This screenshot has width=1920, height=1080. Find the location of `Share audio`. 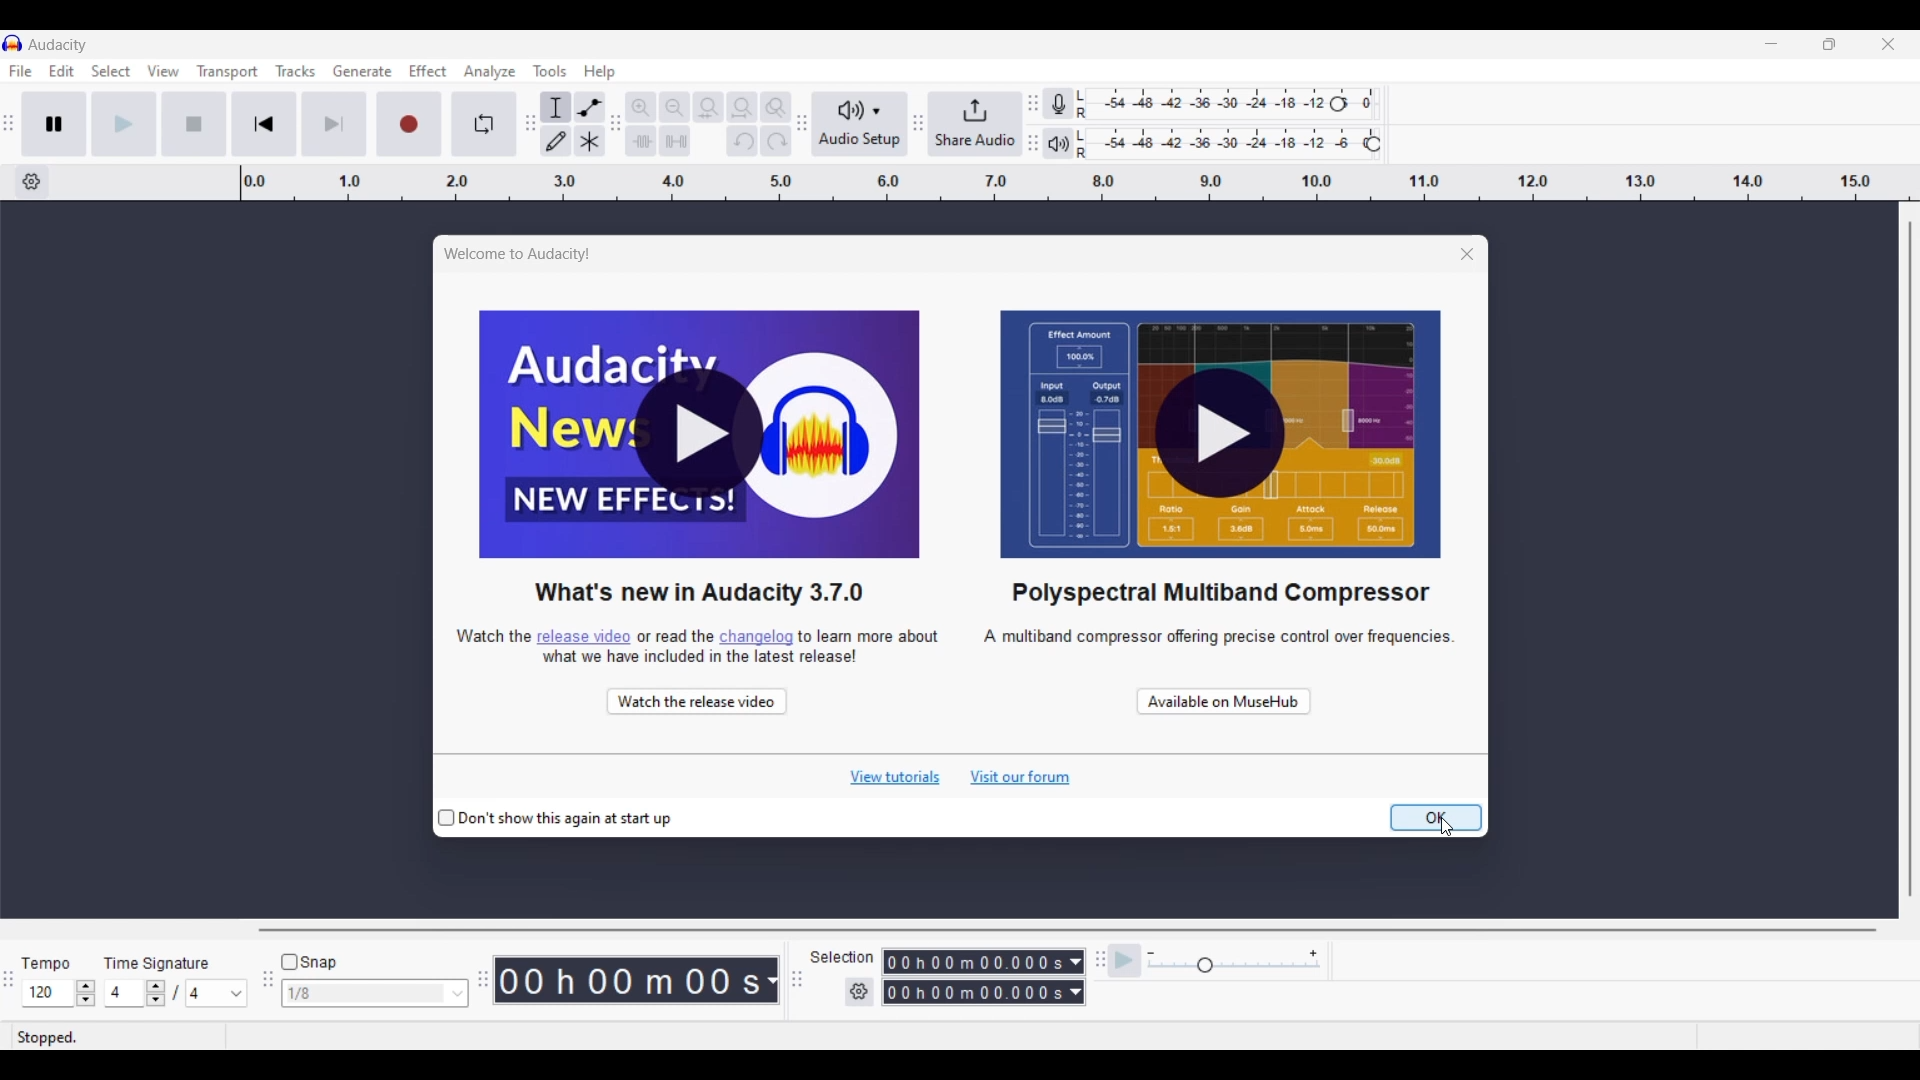

Share audio is located at coordinates (975, 124).